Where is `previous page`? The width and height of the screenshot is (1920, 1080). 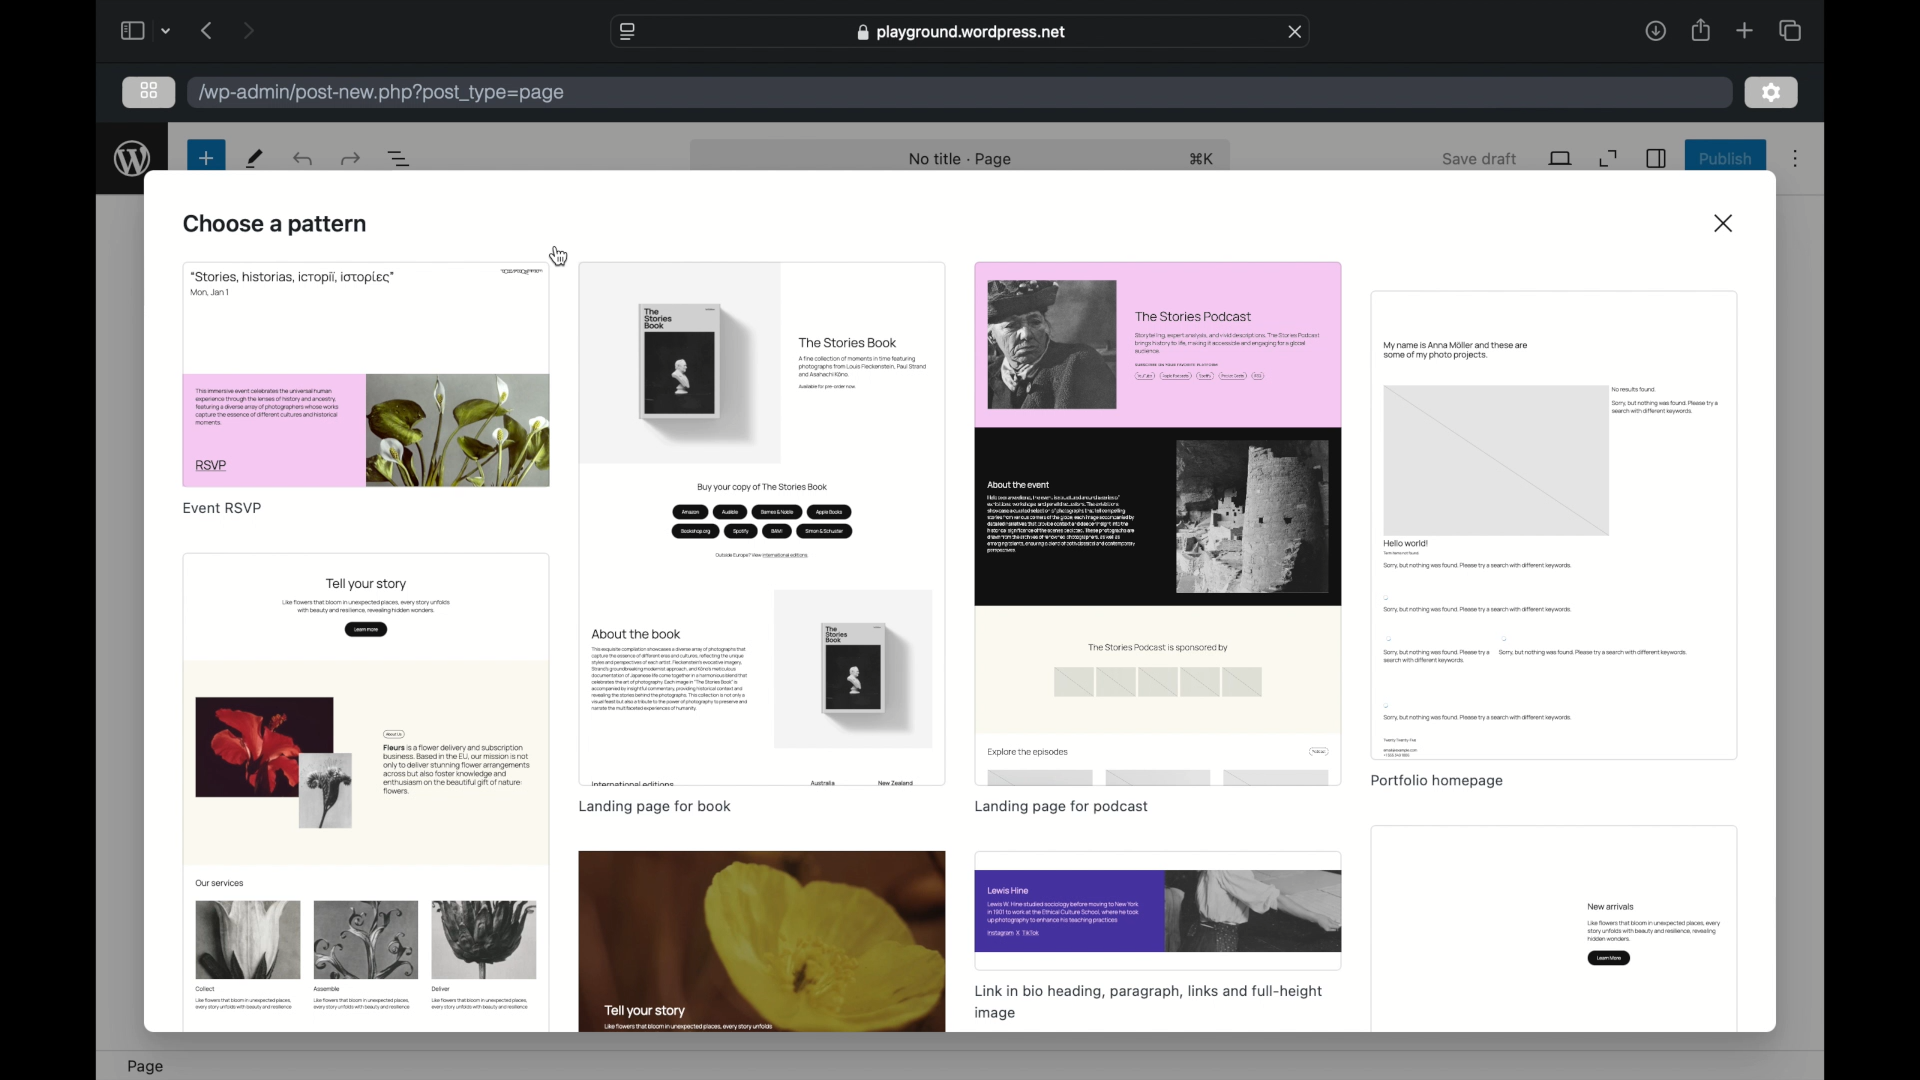
previous page is located at coordinates (206, 29).